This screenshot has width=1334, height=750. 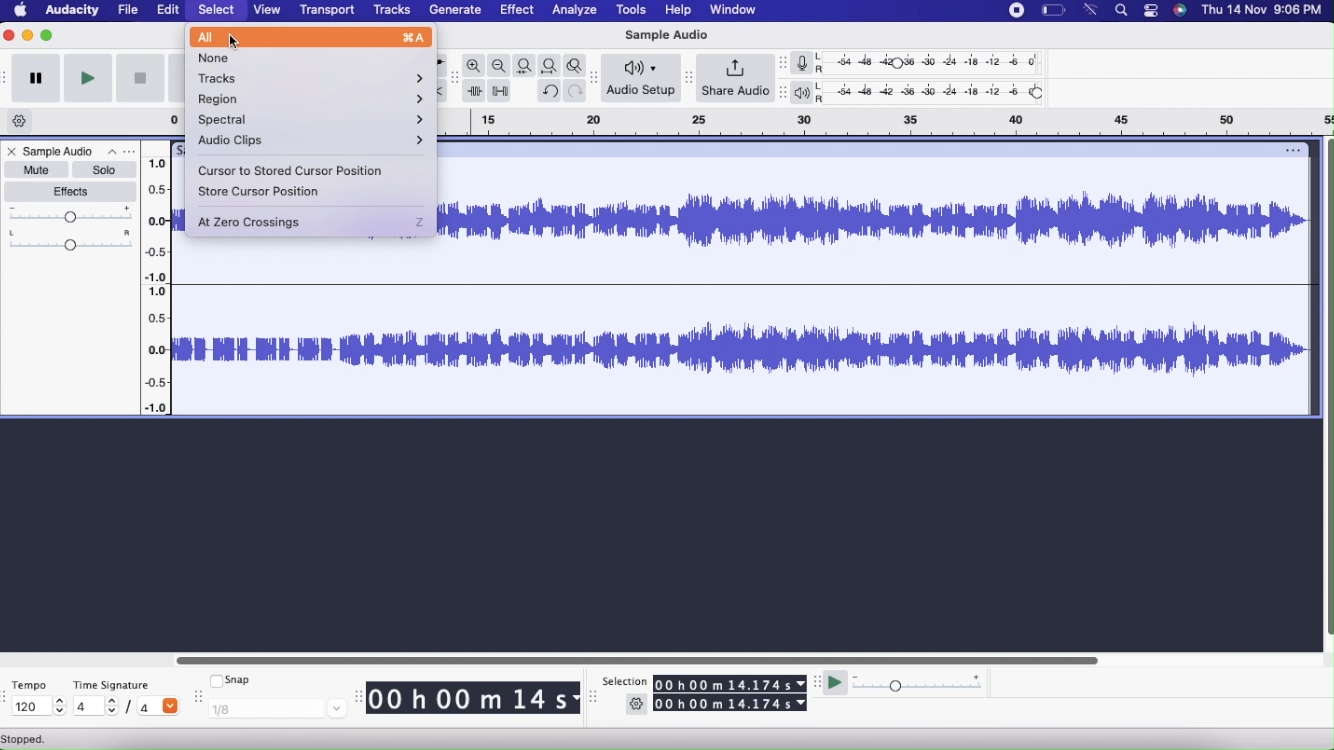 What do you see at coordinates (730, 703) in the screenshot?
I see `00 h 00 m 14.174 s` at bounding box center [730, 703].